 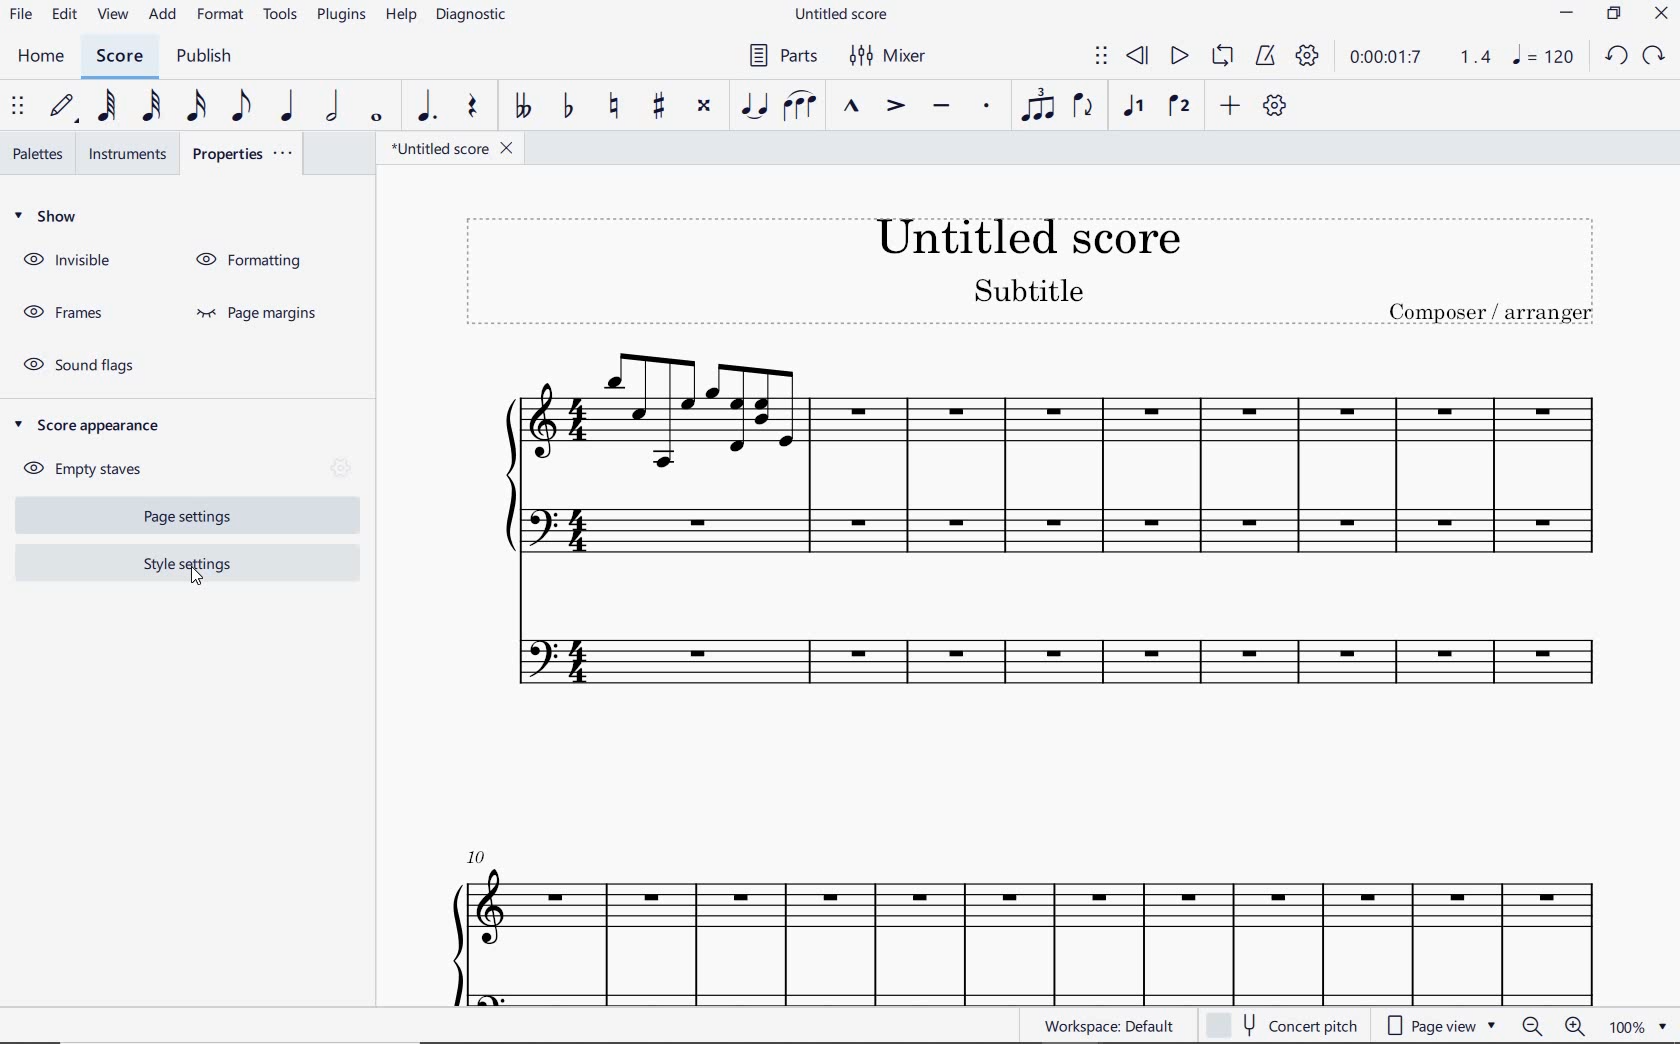 What do you see at coordinates (618, 105) in the screenshot?
I see `TOGGLE NATURAL` at bounding box center [618, 105].